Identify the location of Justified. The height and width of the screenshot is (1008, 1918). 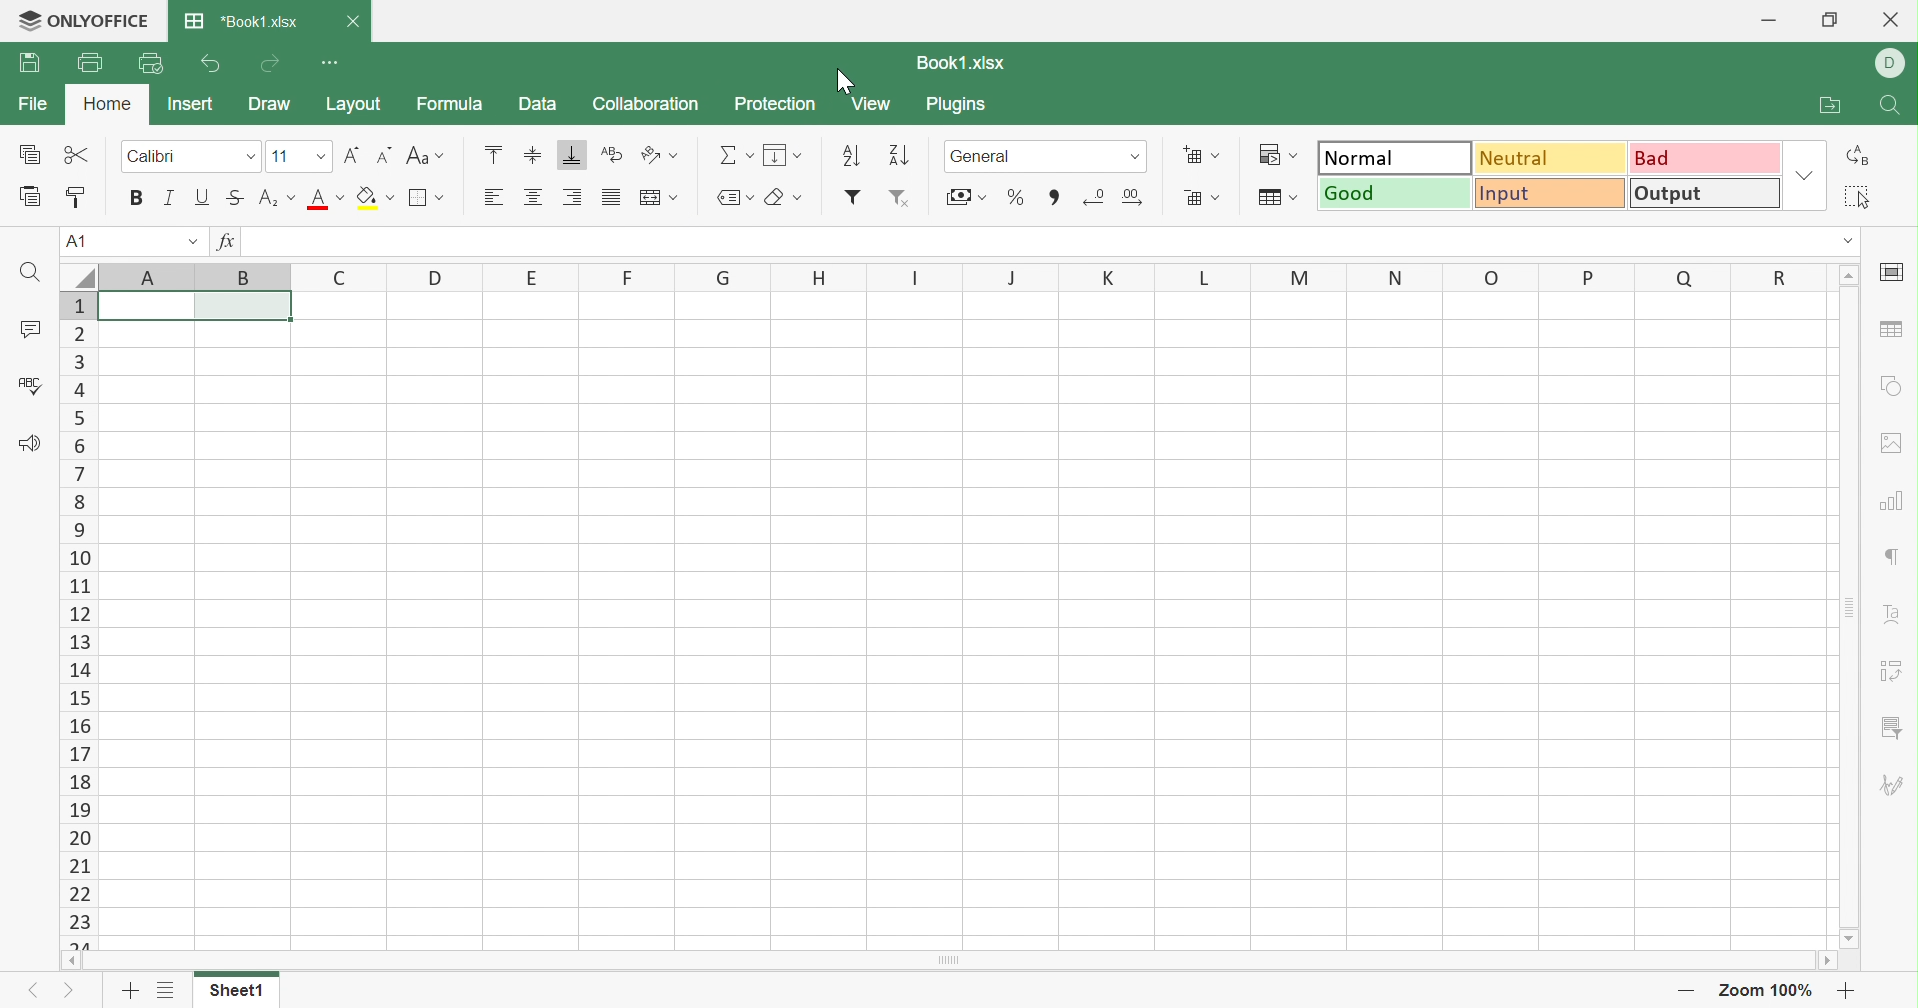
(613, 199).